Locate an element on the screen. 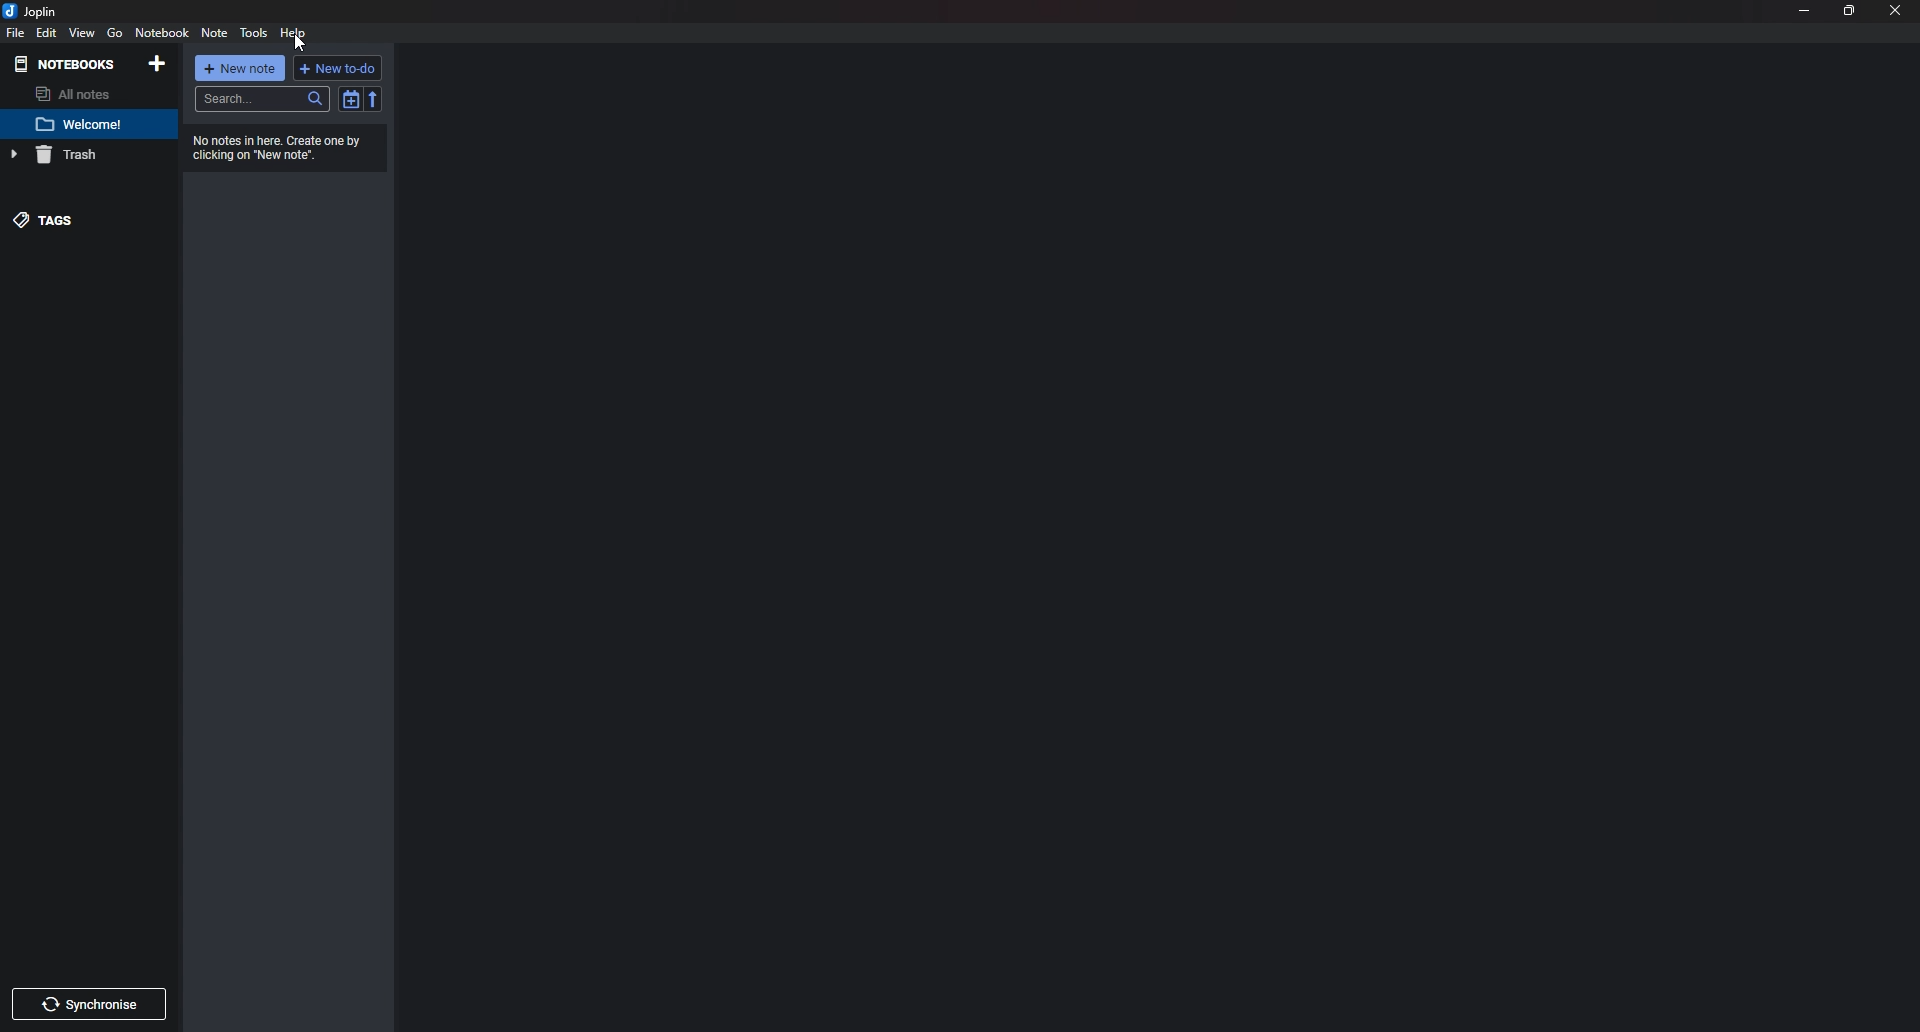 This screenshot has width=1920, height=1032. file is located at coordinates (14, 34).